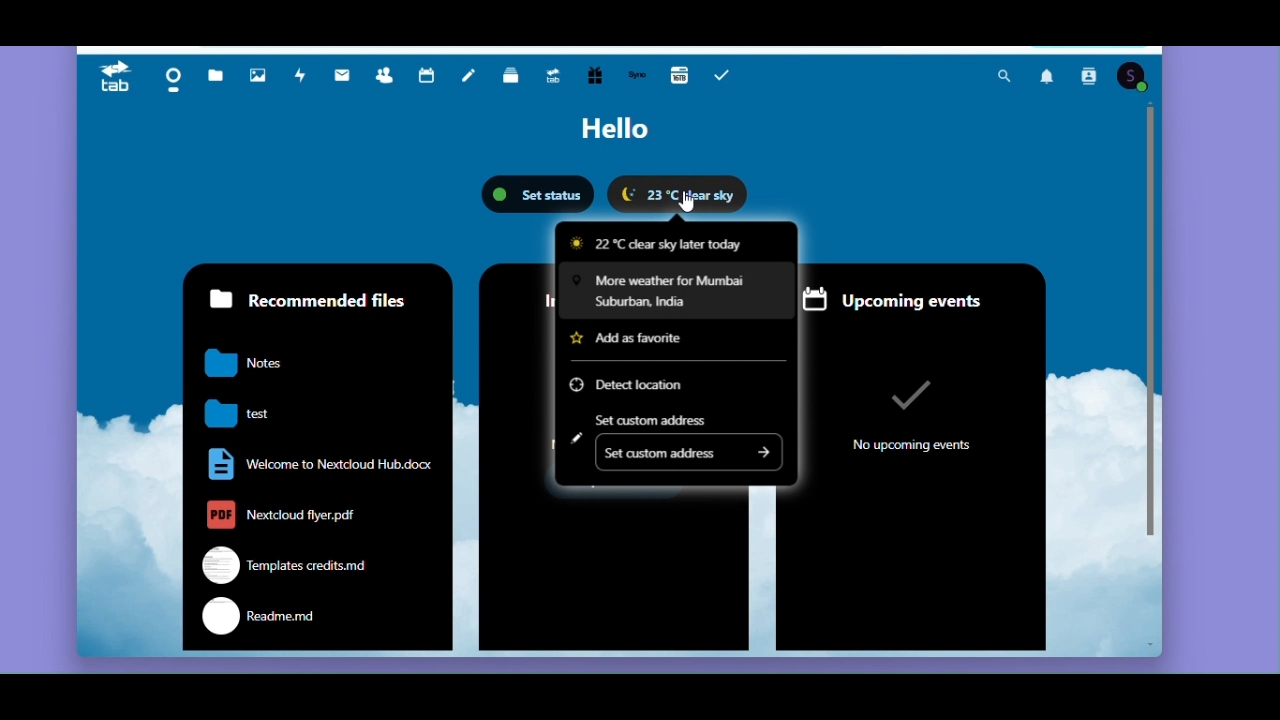 Image resolution: width=1280 pixels, height=720 pixels. Describe the element at coordinates (727, 75) in the screenshot. I see `Task` at that location.